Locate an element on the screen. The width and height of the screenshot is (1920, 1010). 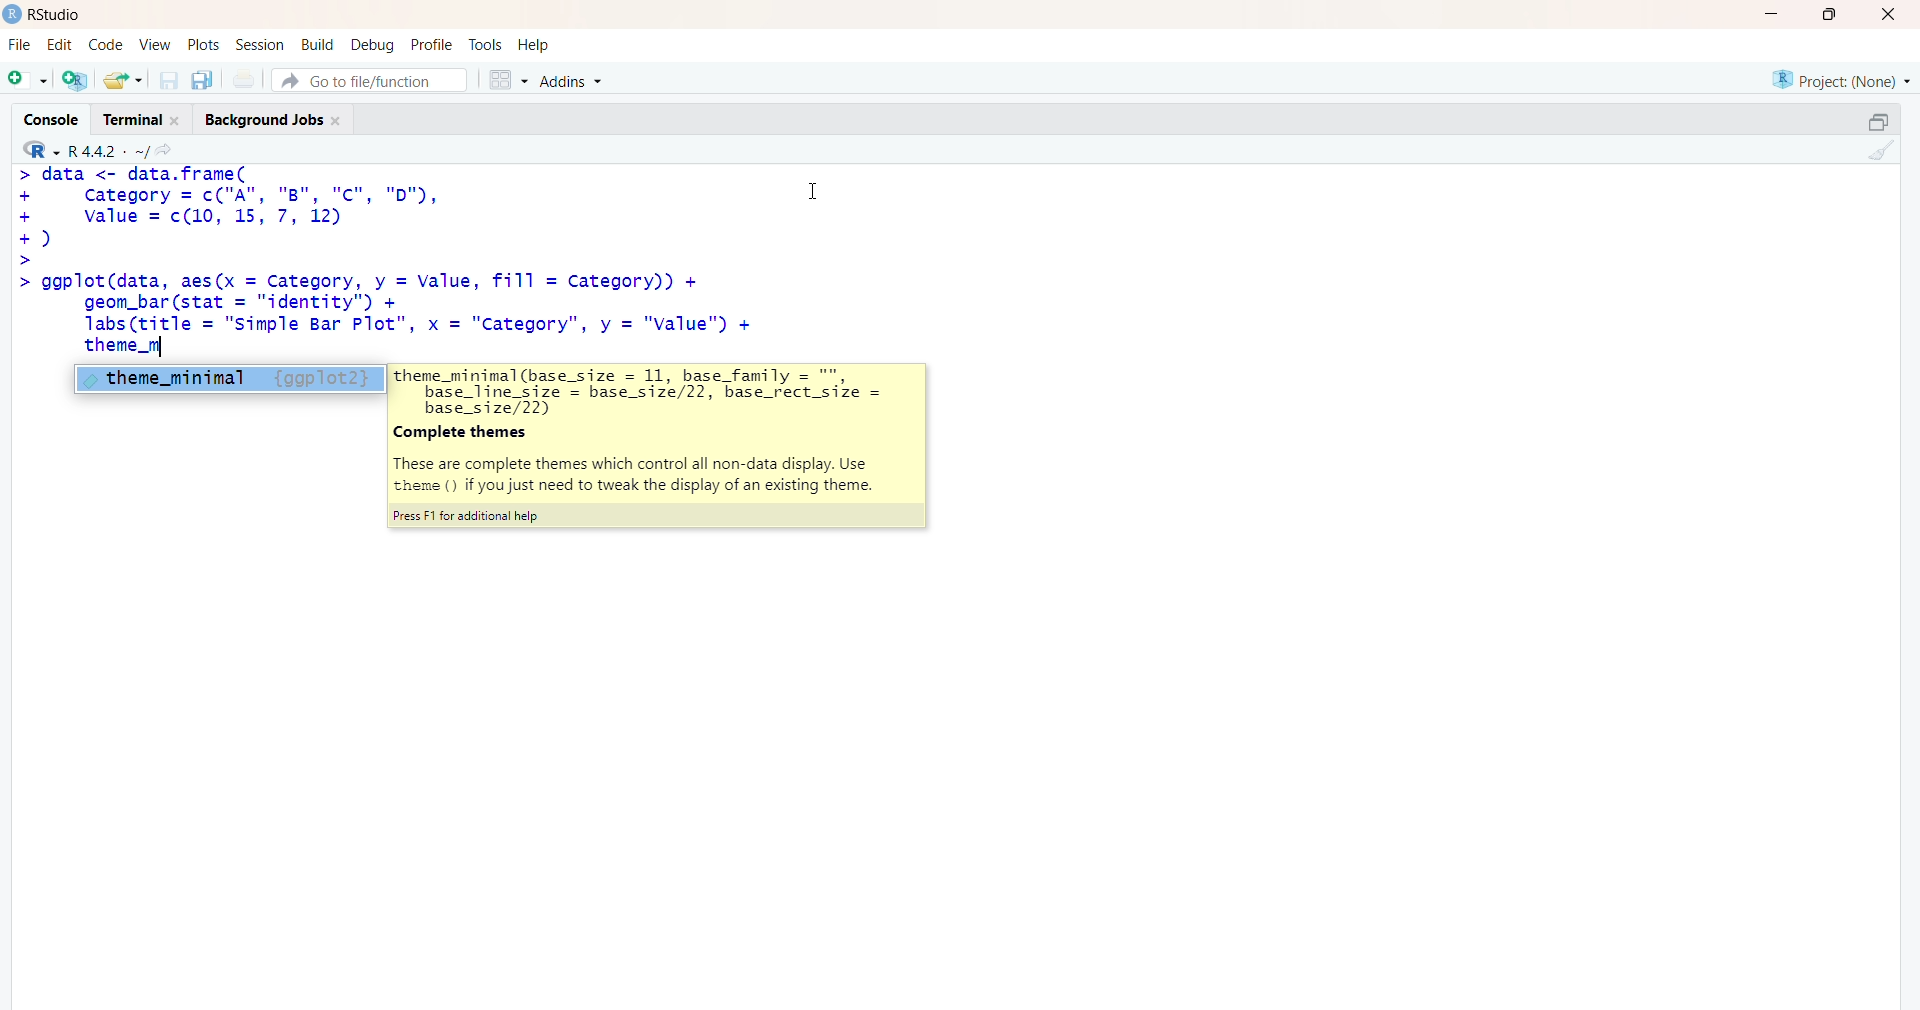
Addins is located at coordinates (575, 82).